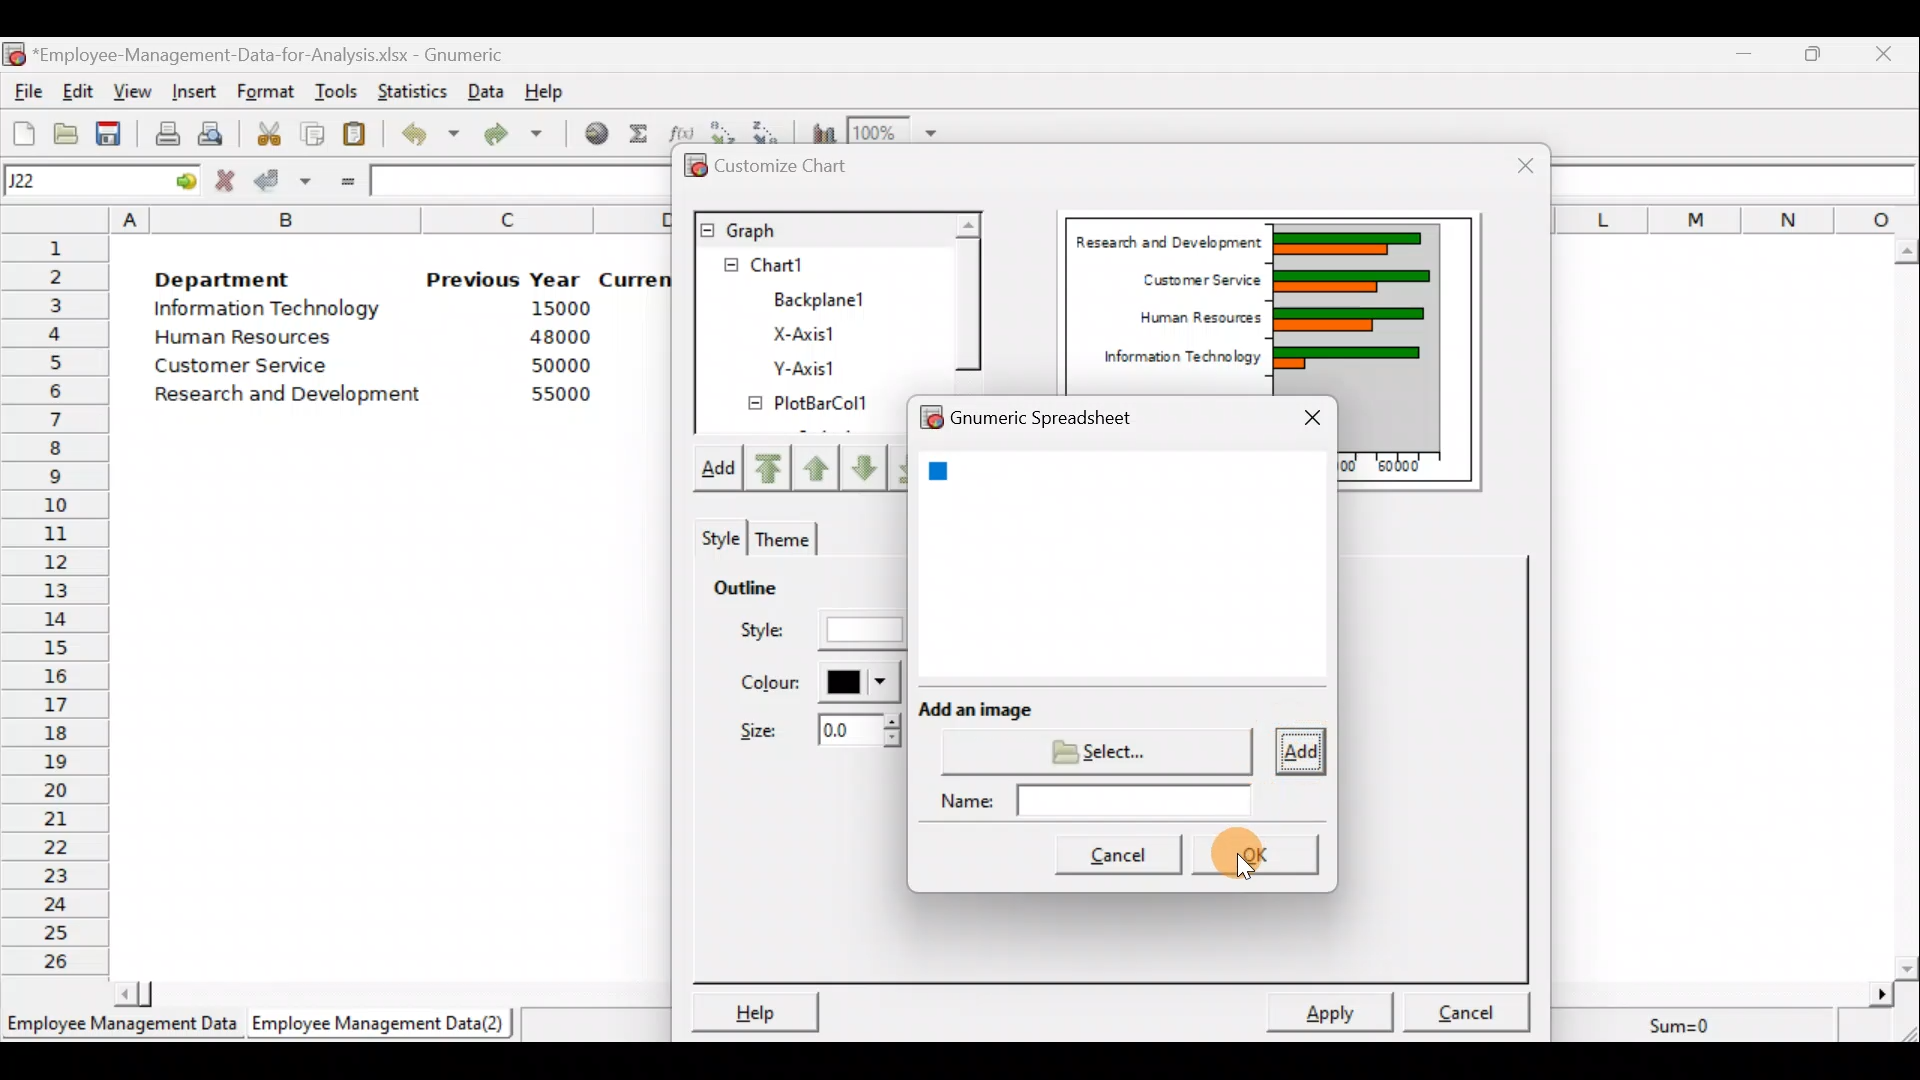 The image size is (1920, 1080). I want to click on Department, so click(238, 280).